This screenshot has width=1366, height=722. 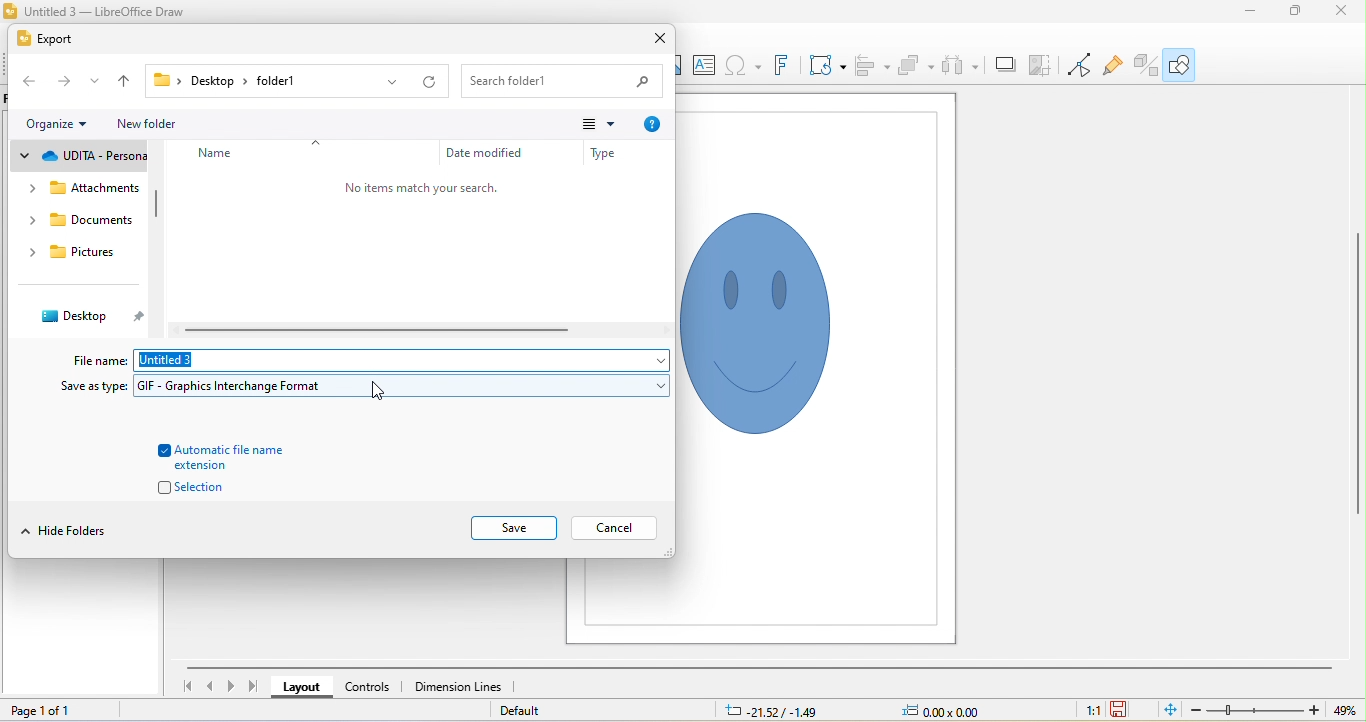 What do you see at coordinates (762, 666) in the screenshot?
I see `horizontal scroll ` at bounding box center [762, 666].